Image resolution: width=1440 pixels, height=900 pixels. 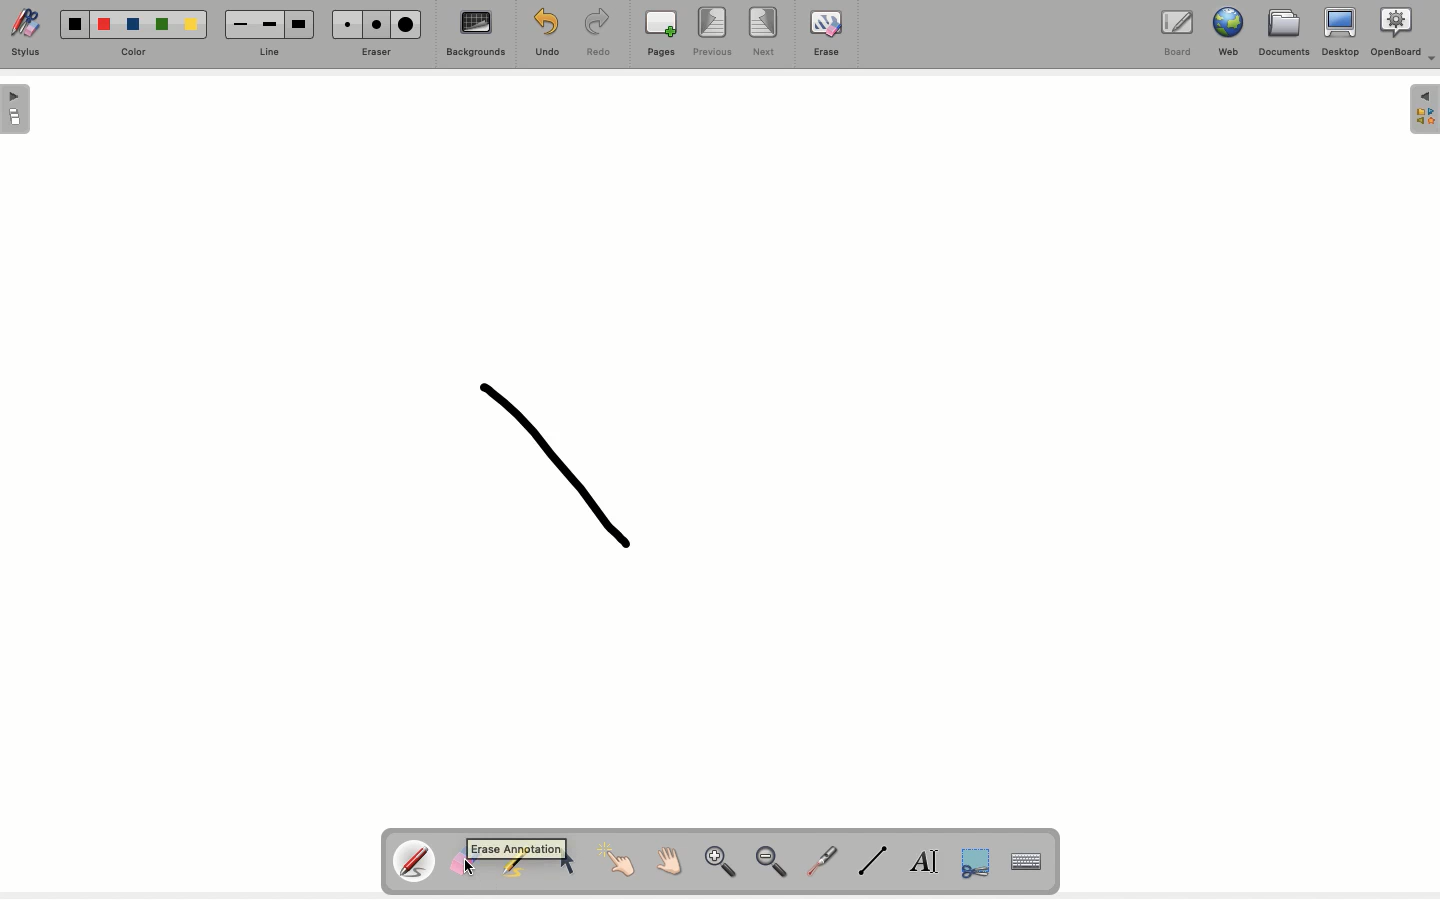 What do you see at coordinates (348, 24) in the screenshot?
I see `Small` at bounding box center [348, 24].